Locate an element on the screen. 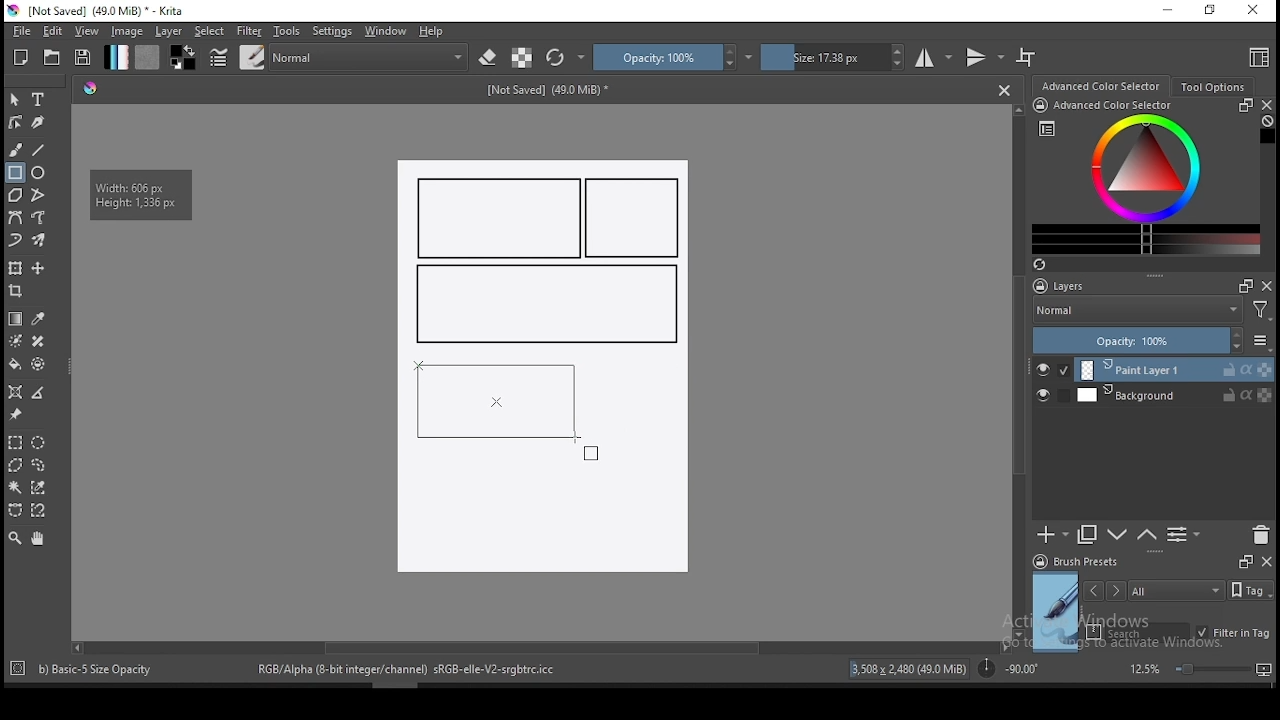 This screenshot has width=1280, height=720. edit is located at coordinates (52, 30).